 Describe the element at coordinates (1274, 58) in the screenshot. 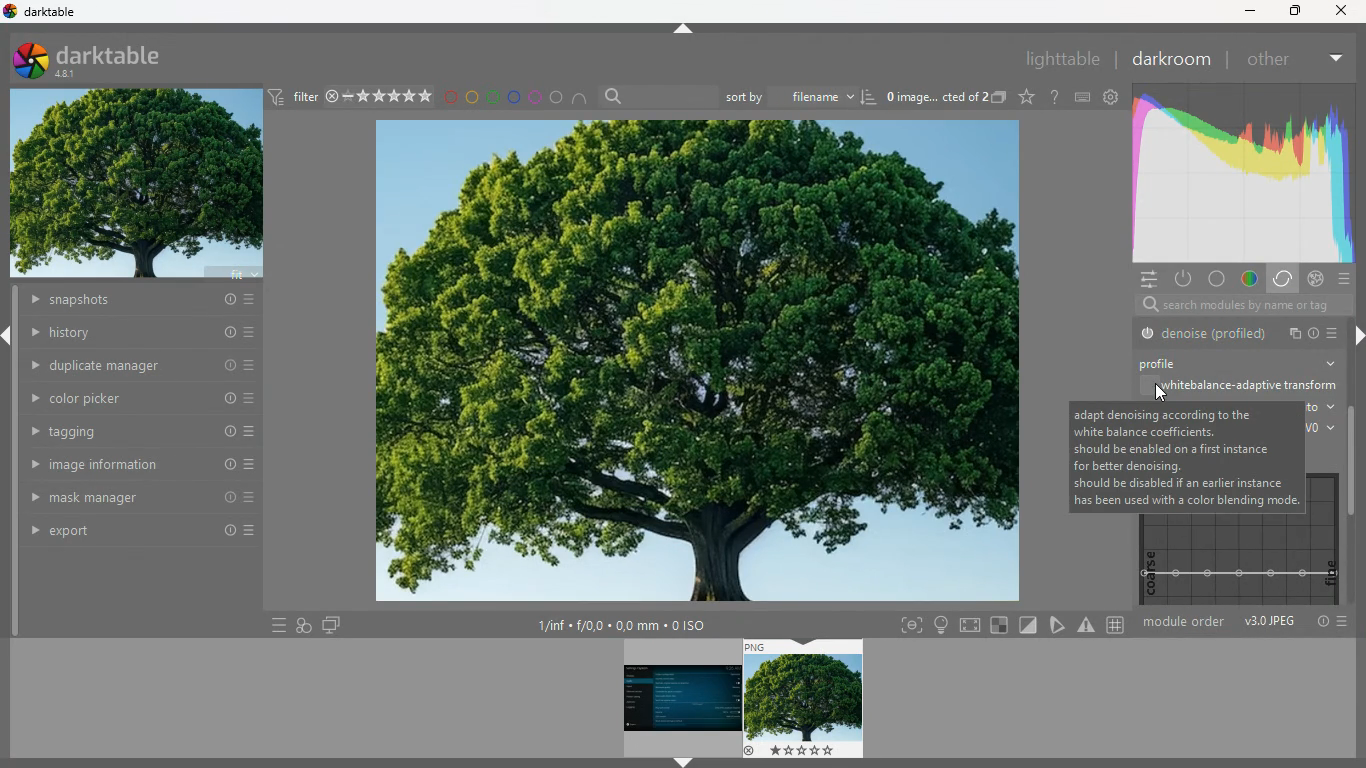

I see `other` at that location.